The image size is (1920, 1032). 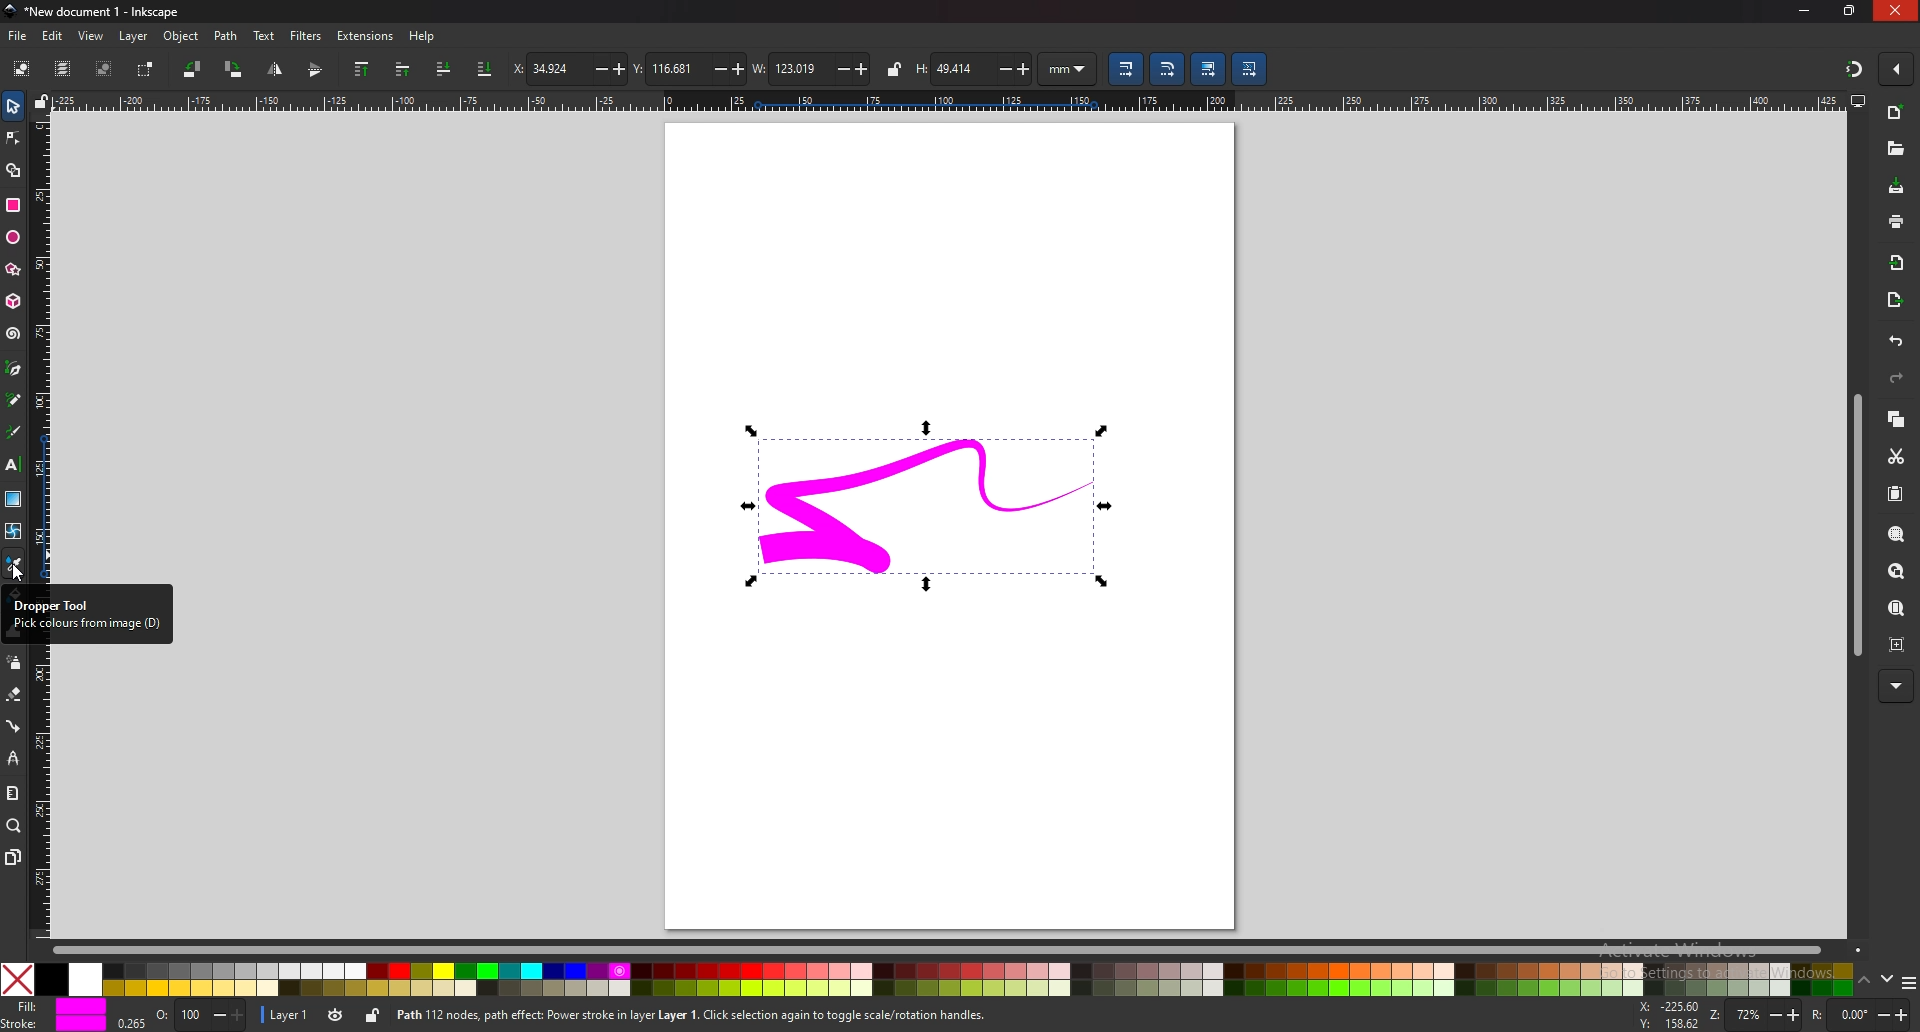 I want to click on zoom page, so click(x=1896, y=608).